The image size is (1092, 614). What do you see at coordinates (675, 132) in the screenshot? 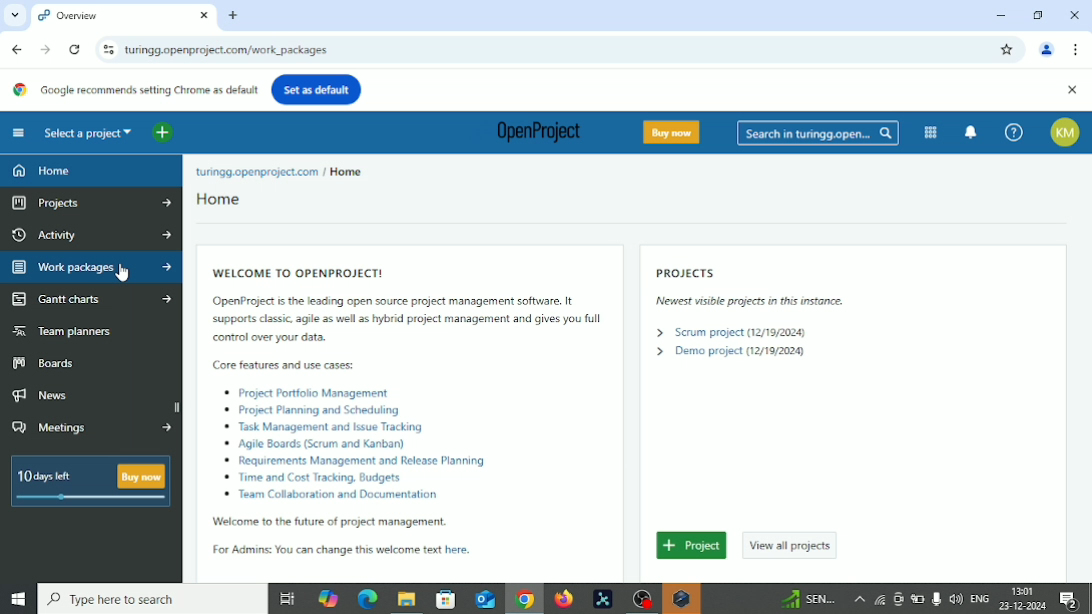
I see `Buy now` at bounding box center [675, 132].